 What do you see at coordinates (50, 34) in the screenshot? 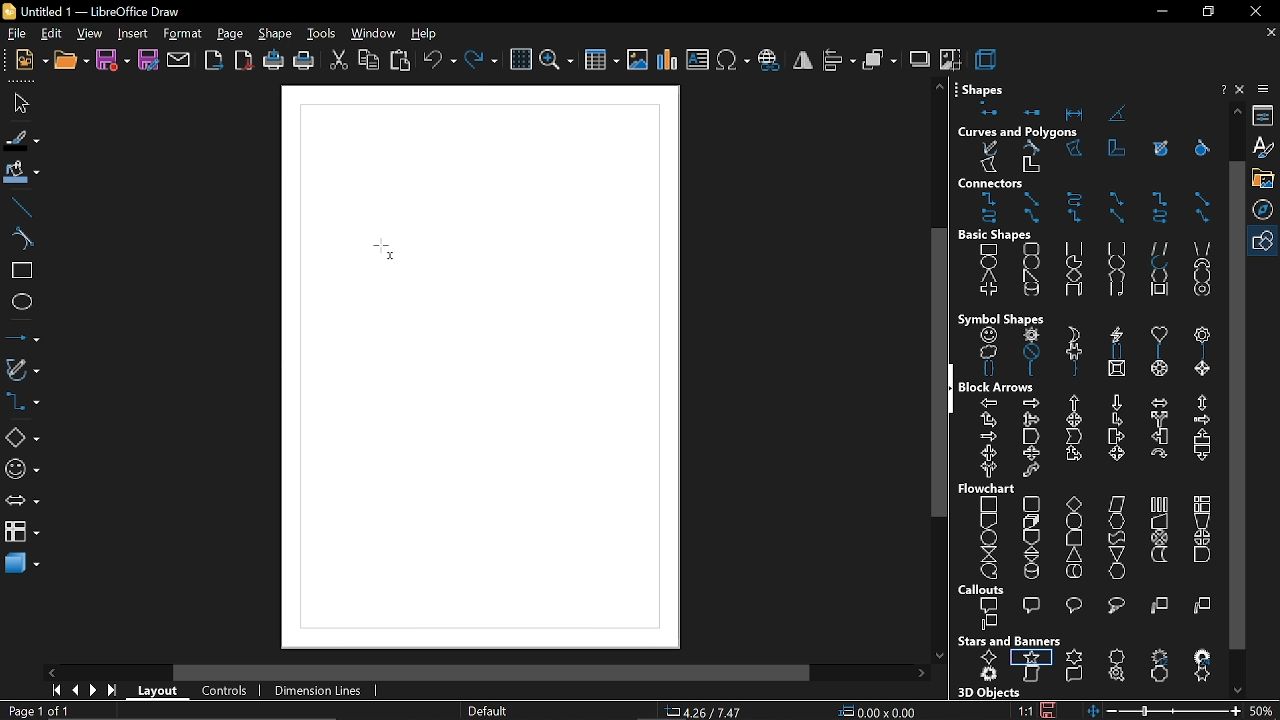
I see `edit` at bounding box center [50, 34].